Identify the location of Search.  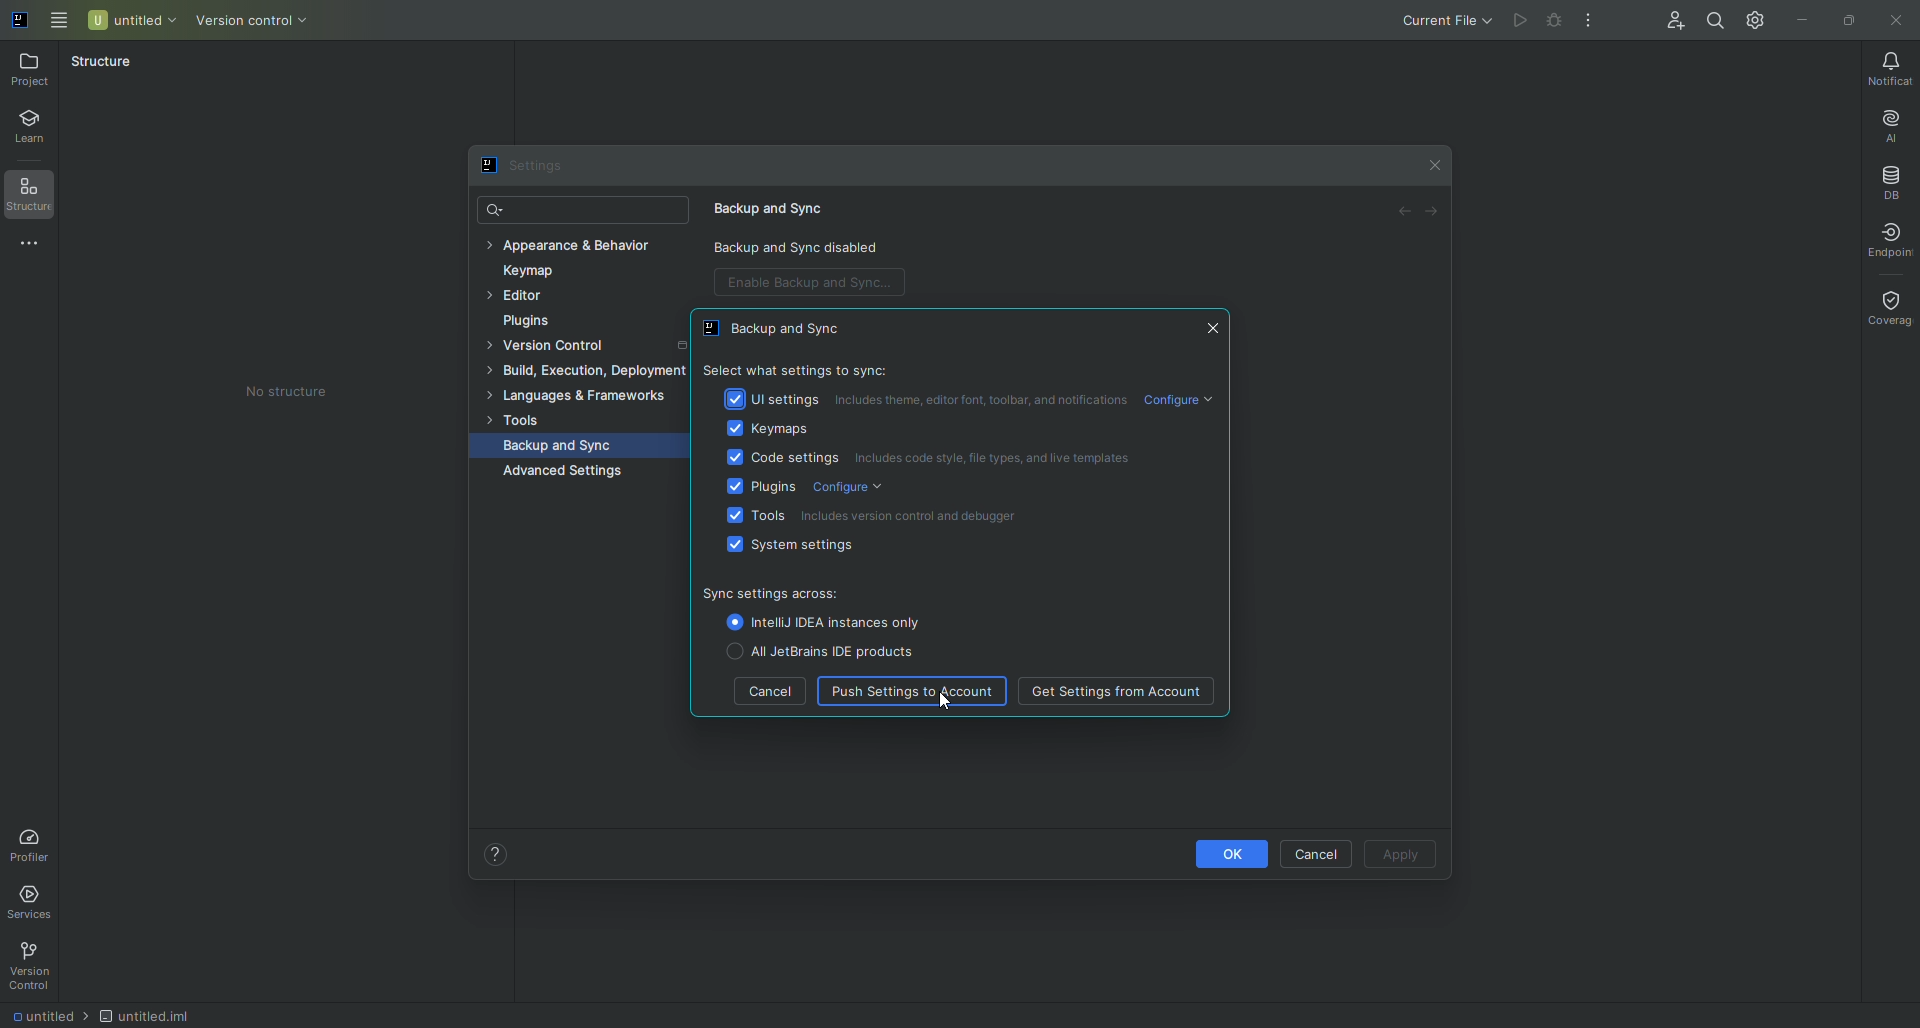
(497, 209).